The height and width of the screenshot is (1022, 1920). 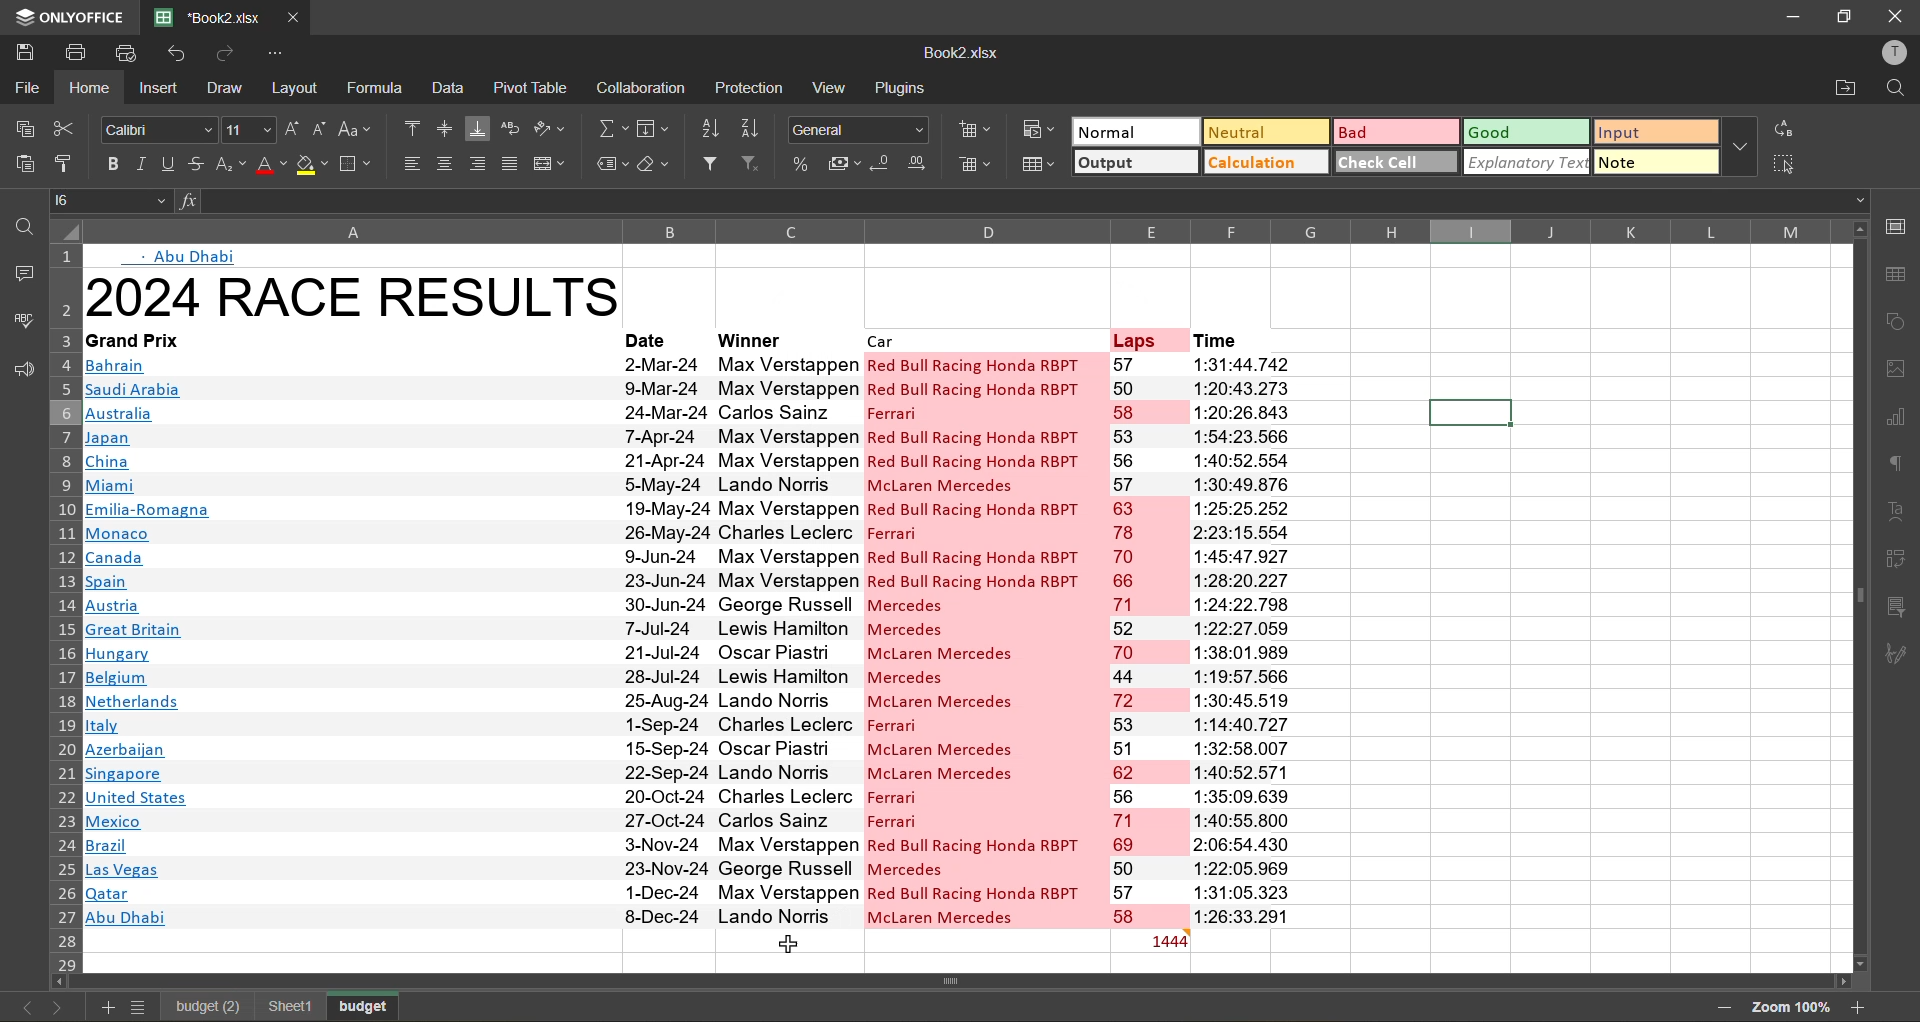 I want to click on merge and center, so click(x=552, y=163).